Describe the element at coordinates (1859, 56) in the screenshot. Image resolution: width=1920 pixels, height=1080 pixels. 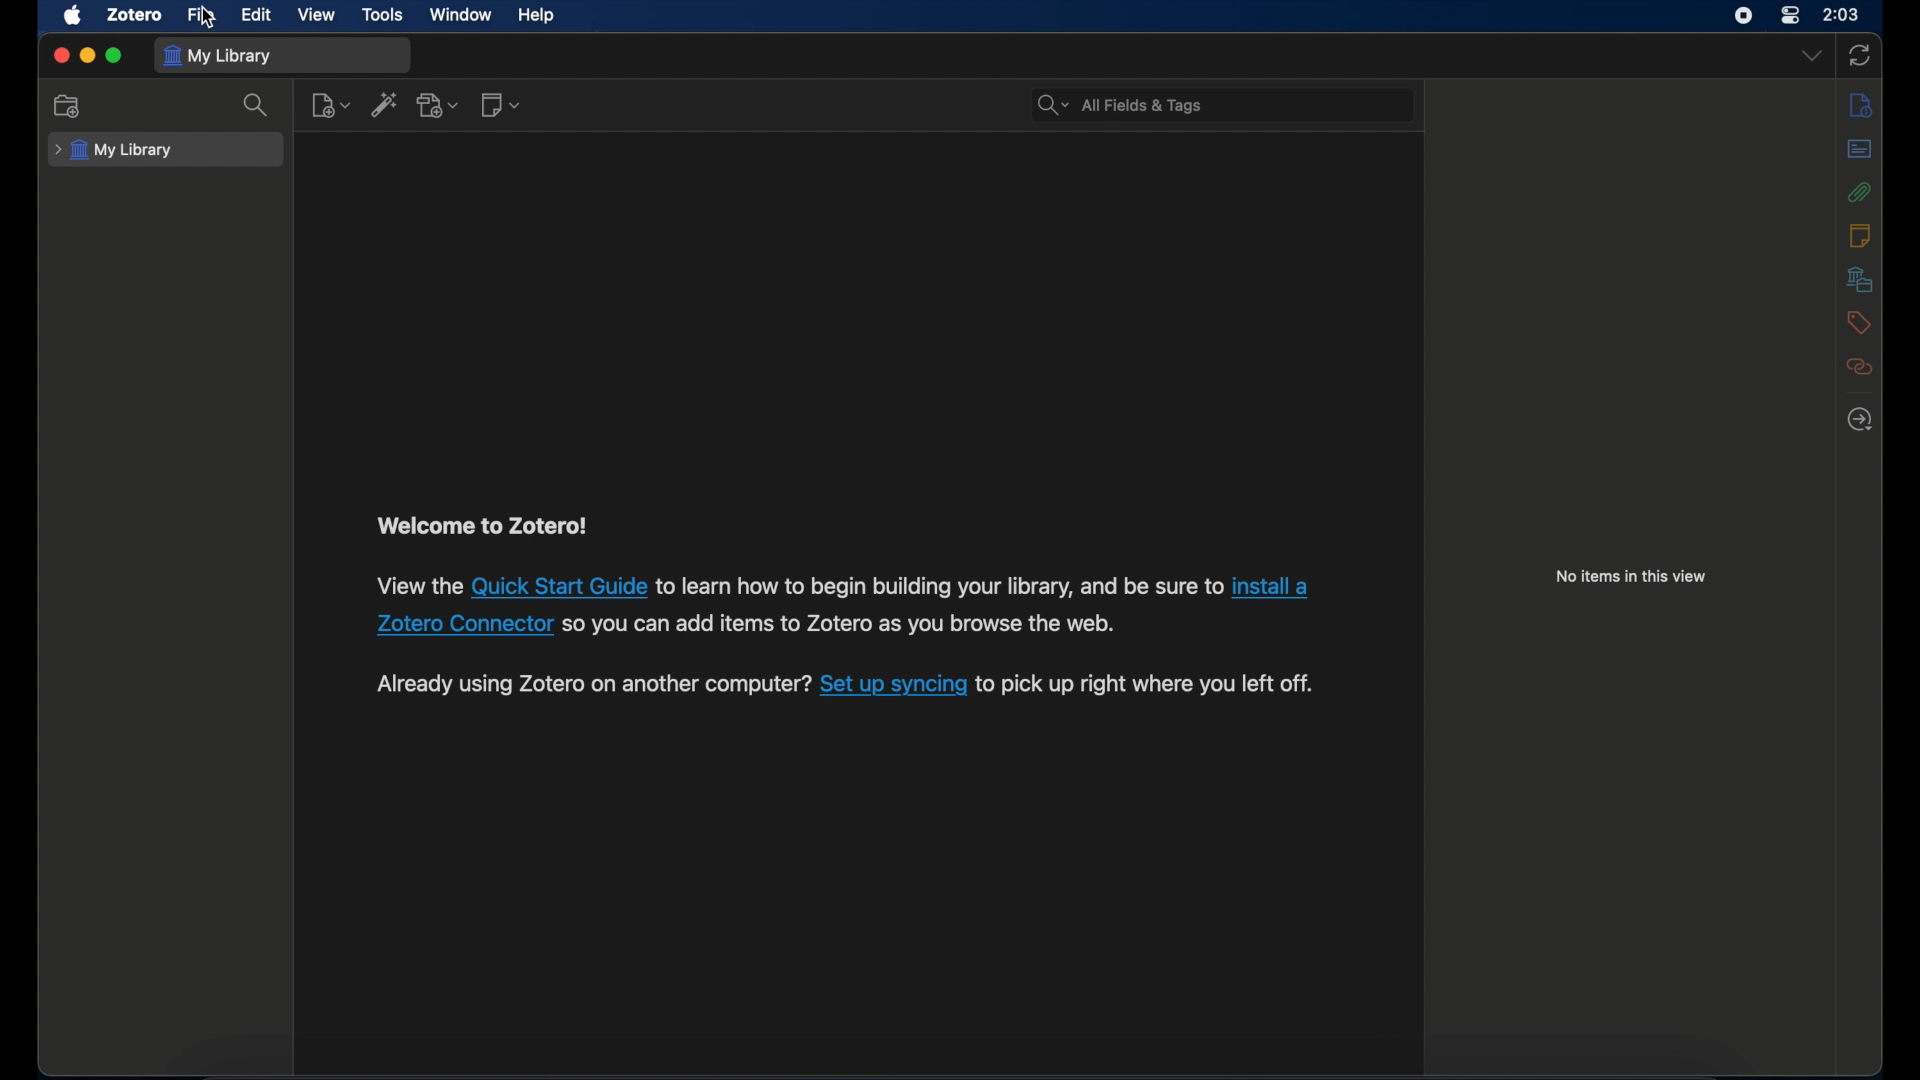
I see `sync` at that location.